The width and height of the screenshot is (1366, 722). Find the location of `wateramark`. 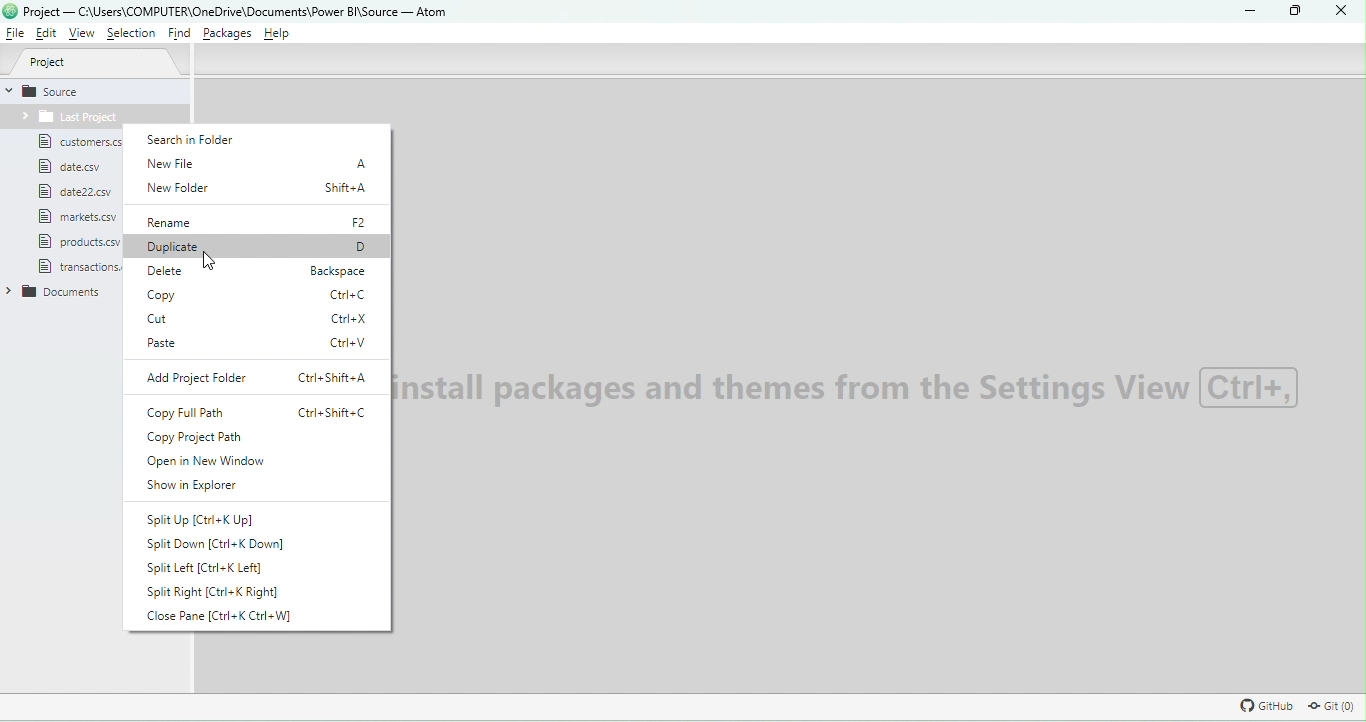

wateramark is located at coordinates (853, 391).